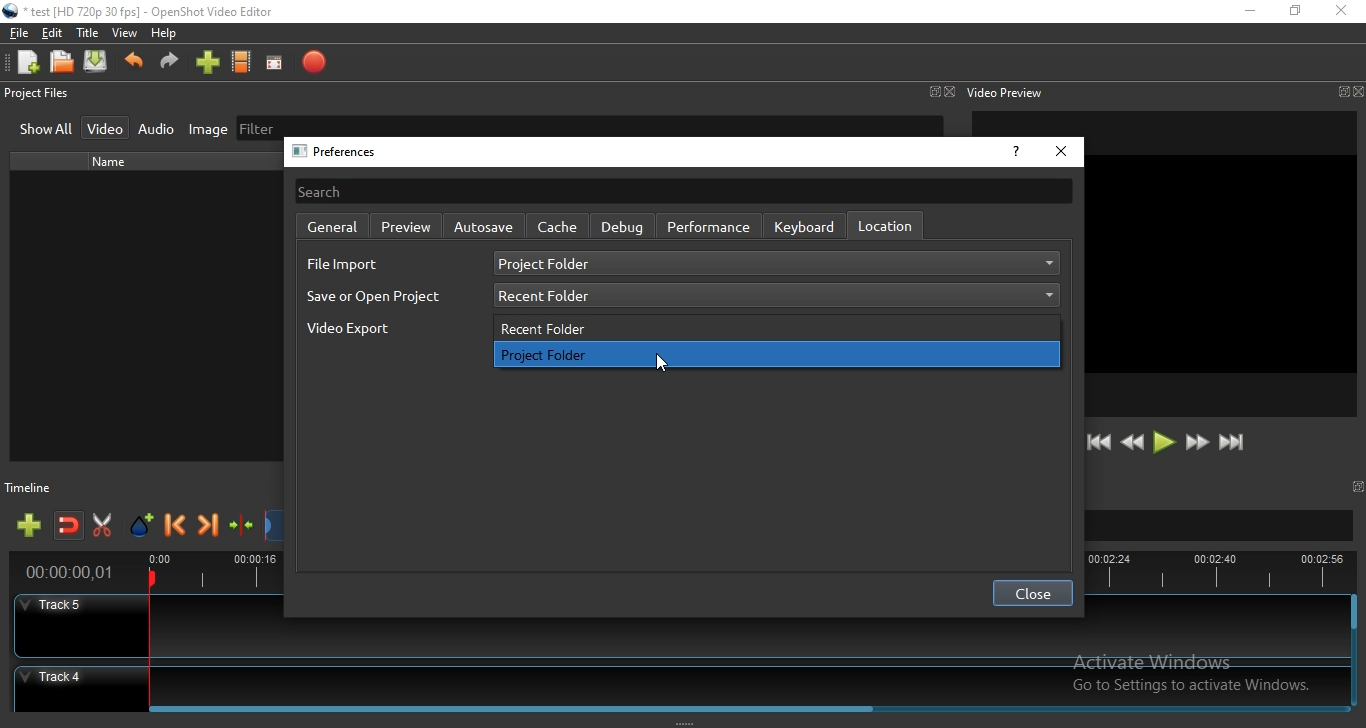 This screenshot has width=1366, height=728. What do you see at coordinates (748, 706) in the screenshot?
I see `Horizontal Scroll bar` at bounding box center [748, 706].